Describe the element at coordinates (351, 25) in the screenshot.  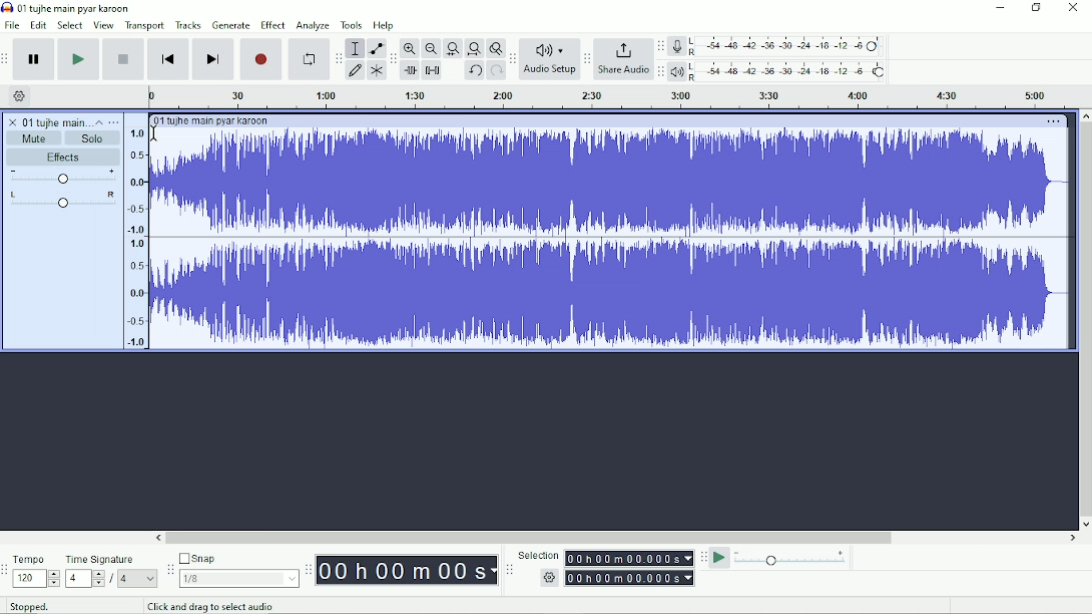
I see `Tools` at that location.